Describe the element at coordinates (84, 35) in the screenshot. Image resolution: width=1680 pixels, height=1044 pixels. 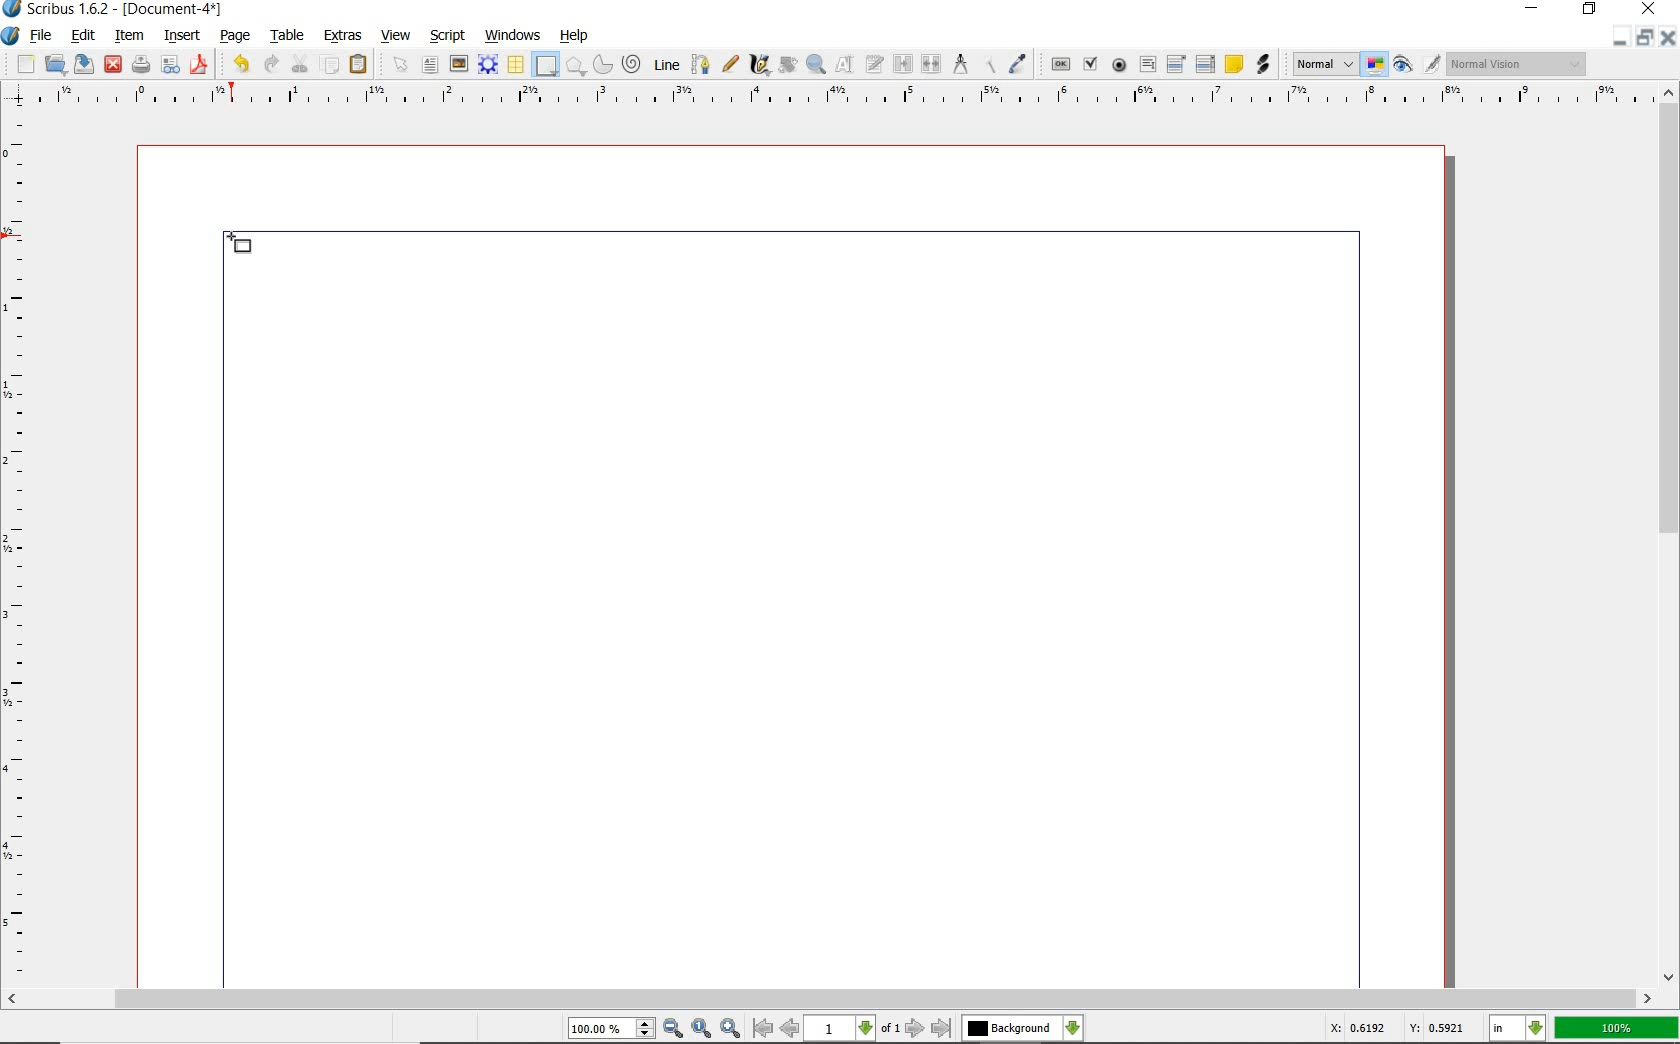
I see `edit` at that location.